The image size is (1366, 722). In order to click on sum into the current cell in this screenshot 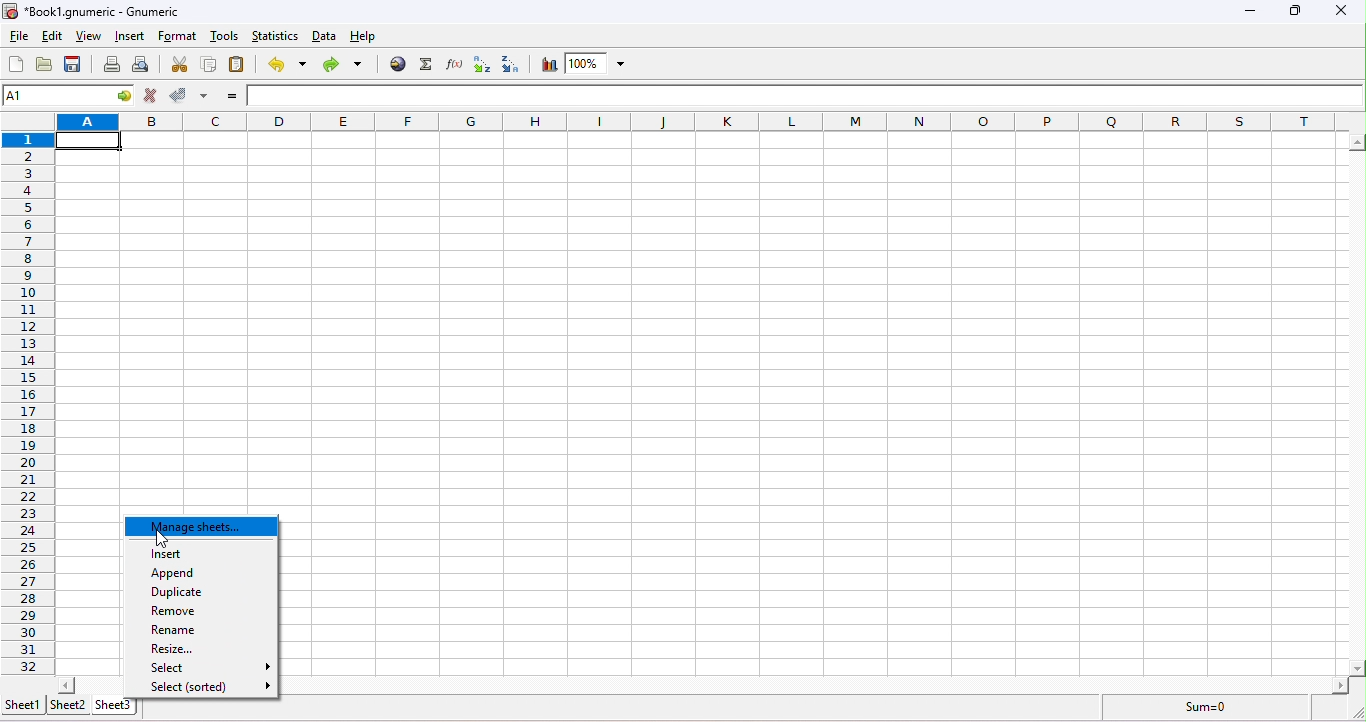, I will do `click(424, 65)`.